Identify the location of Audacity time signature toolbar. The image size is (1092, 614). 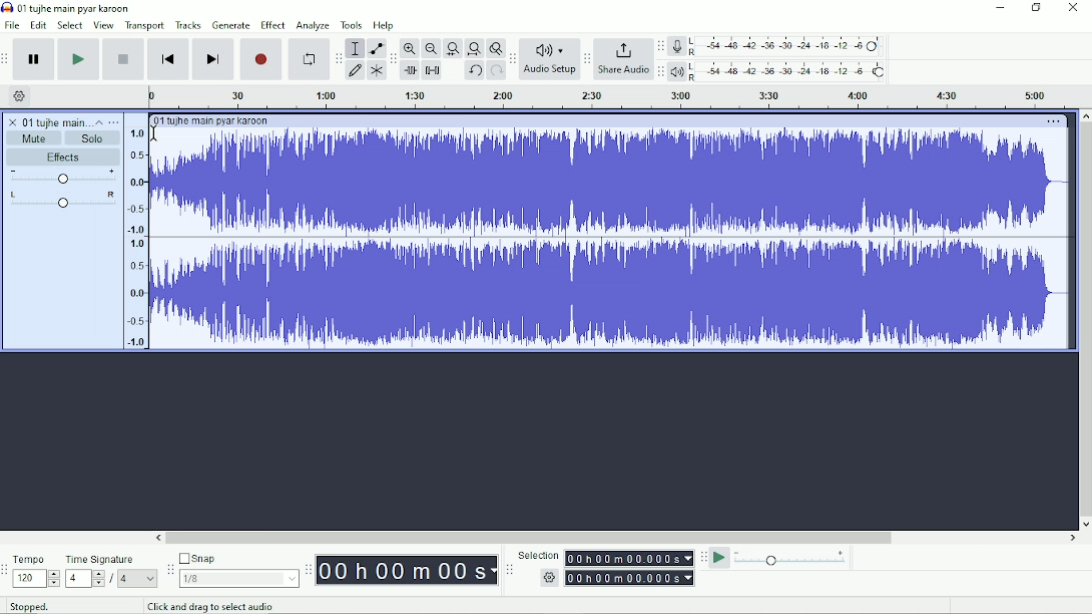
(7, 570).